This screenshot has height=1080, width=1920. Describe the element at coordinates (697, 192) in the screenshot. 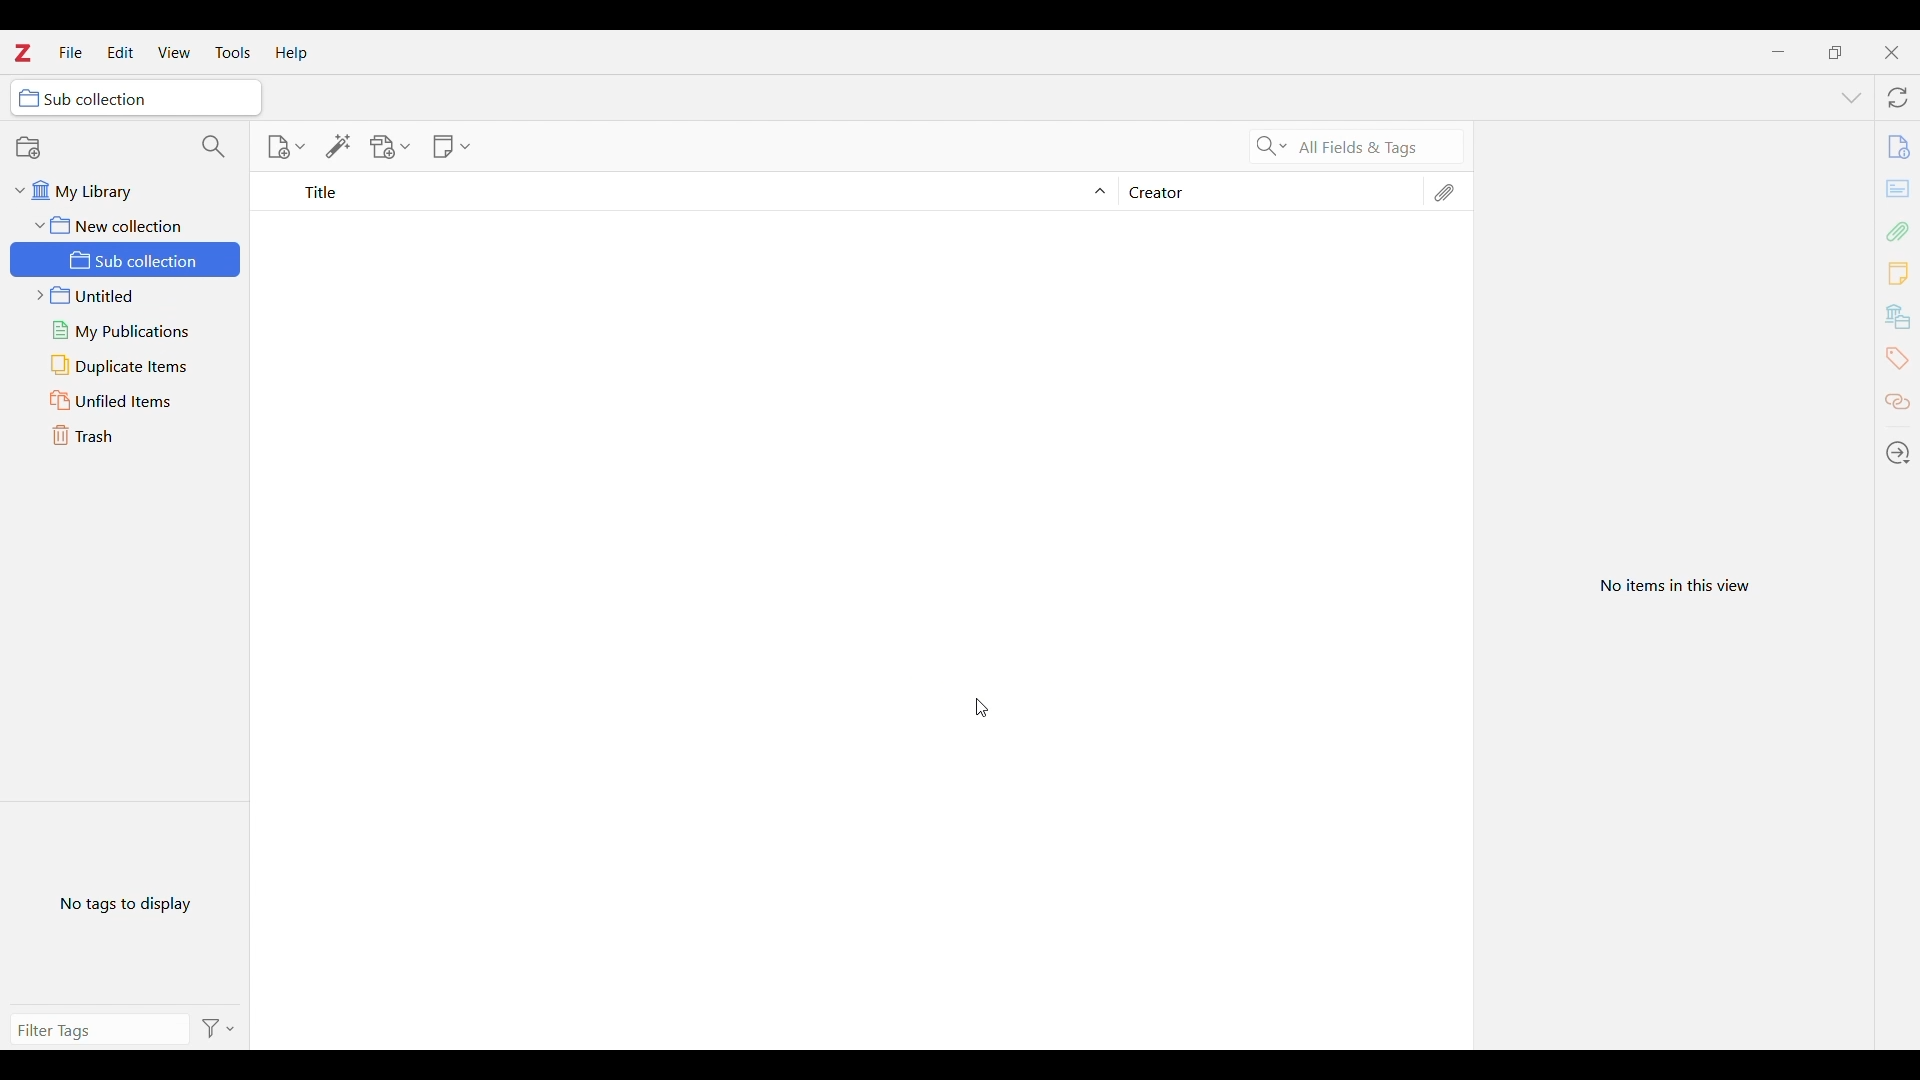

I see `Sort Title column` at that location.